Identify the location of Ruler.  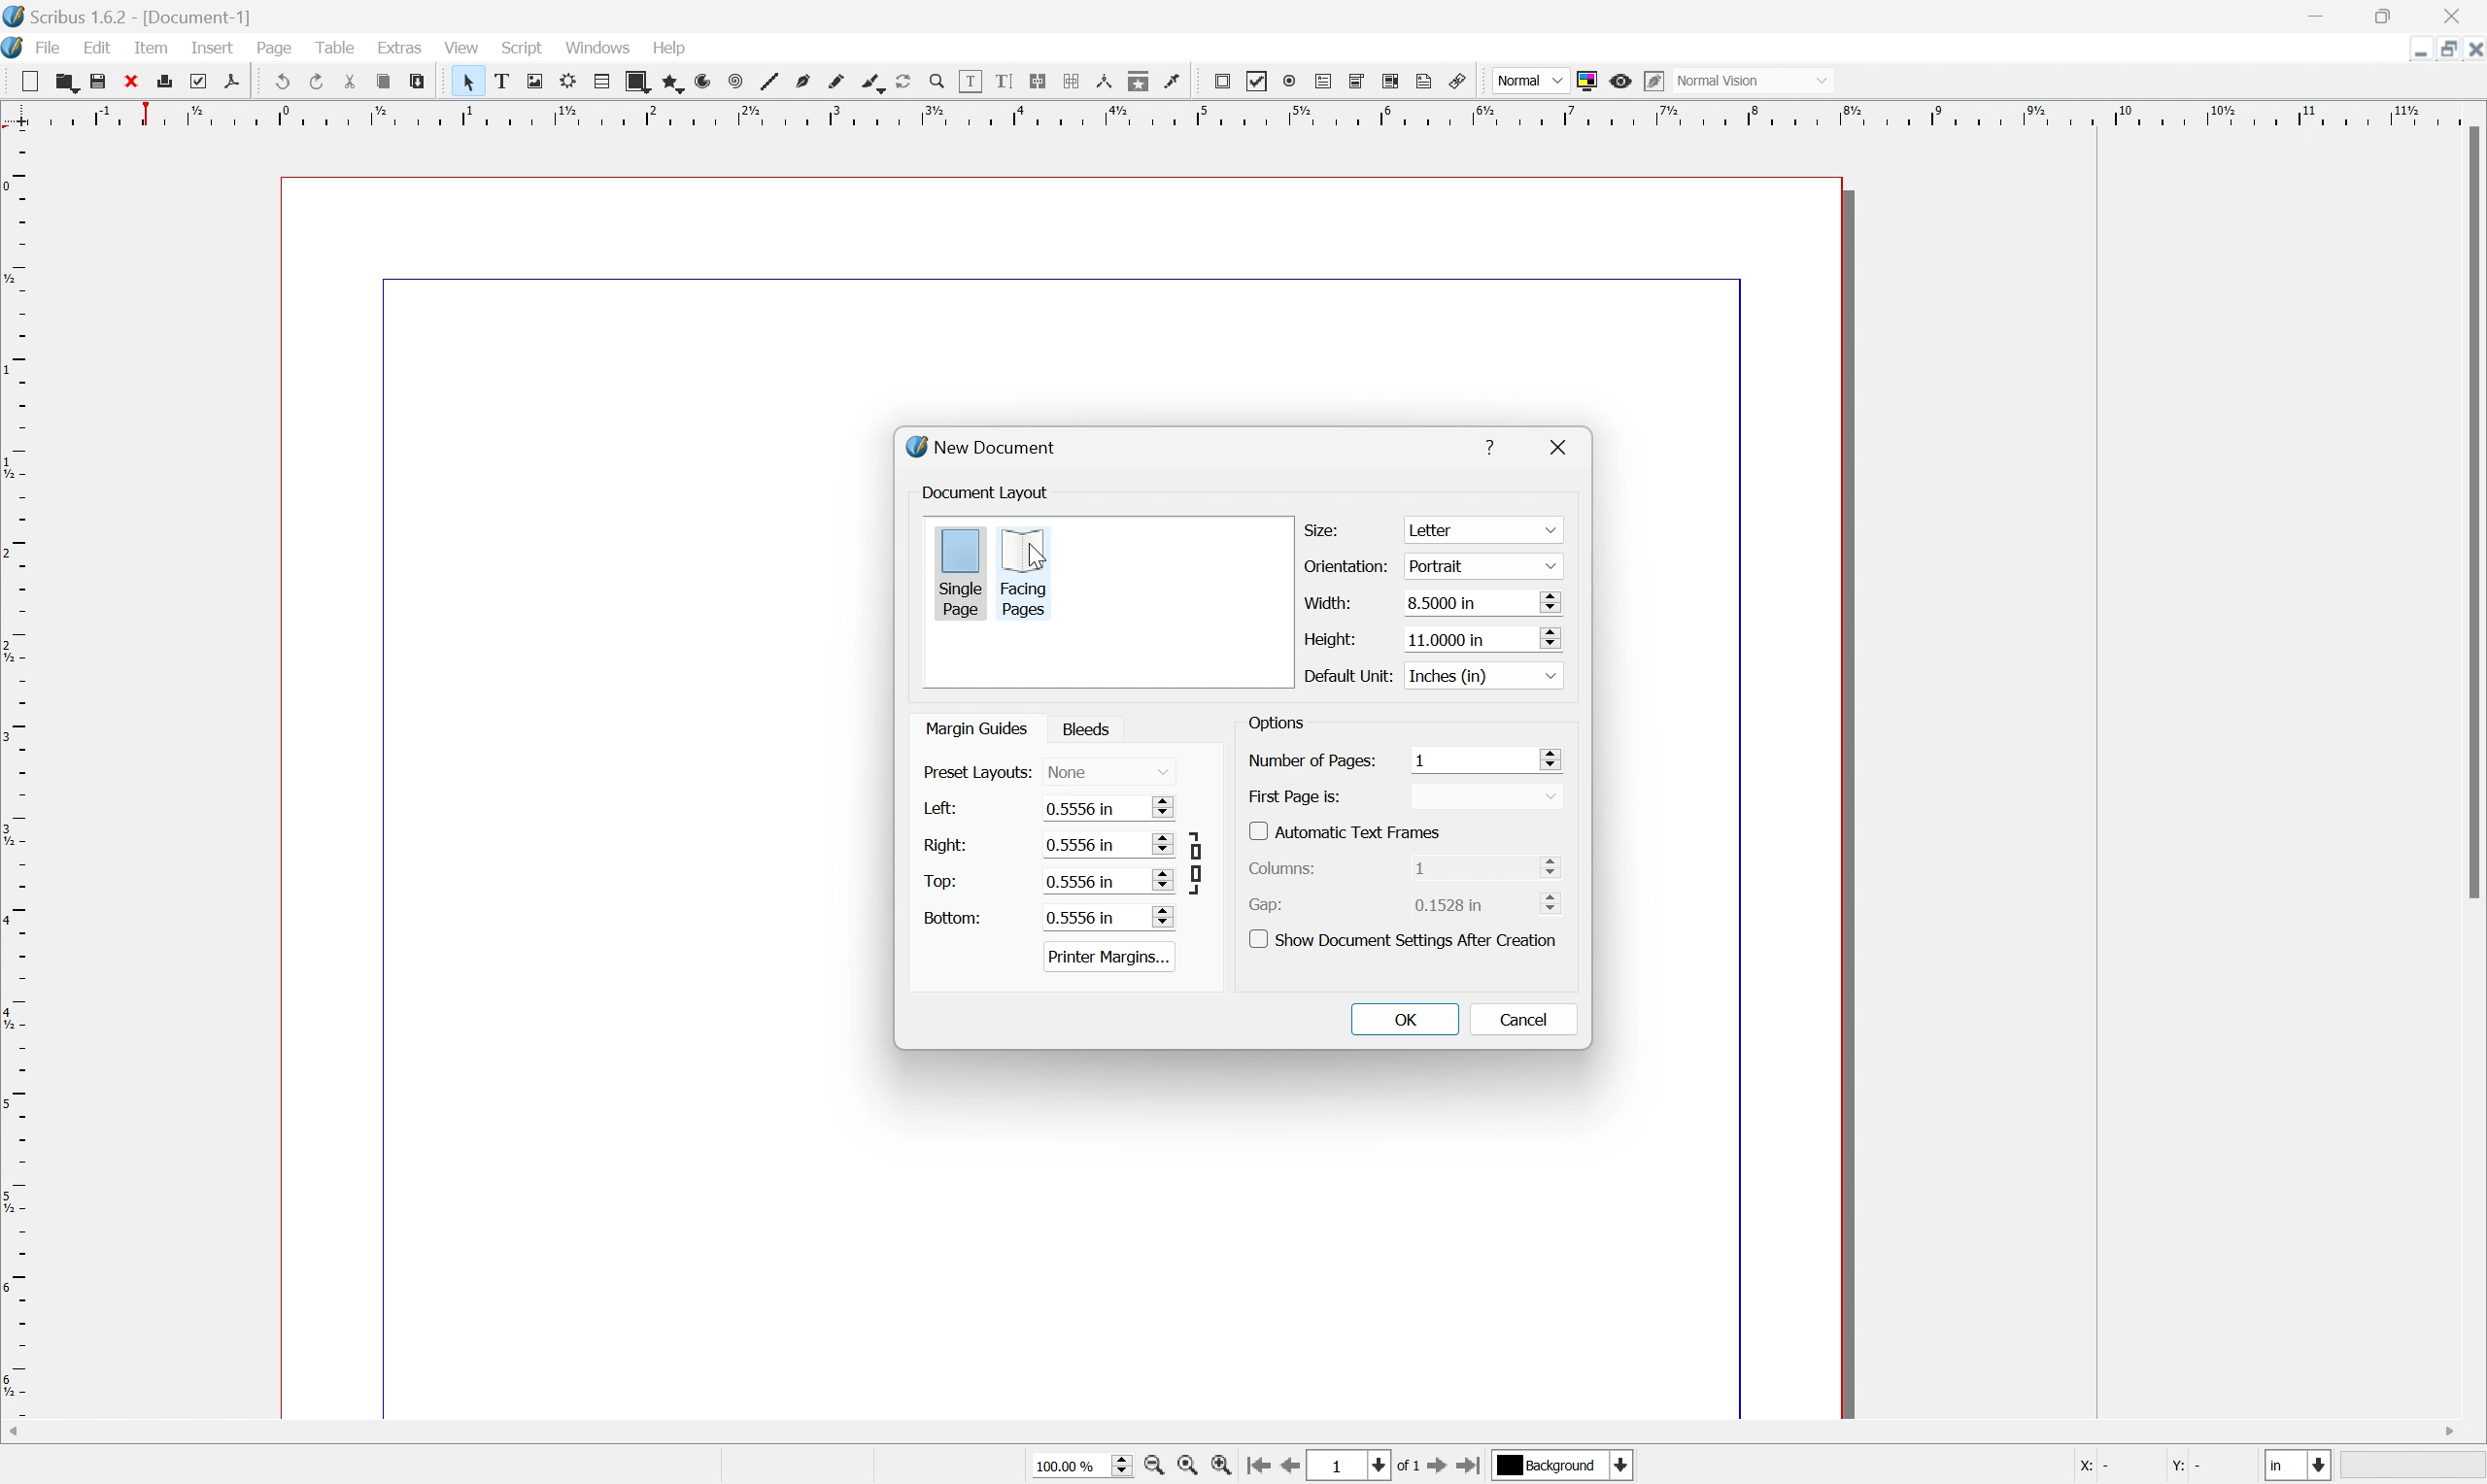
(1236, 113).